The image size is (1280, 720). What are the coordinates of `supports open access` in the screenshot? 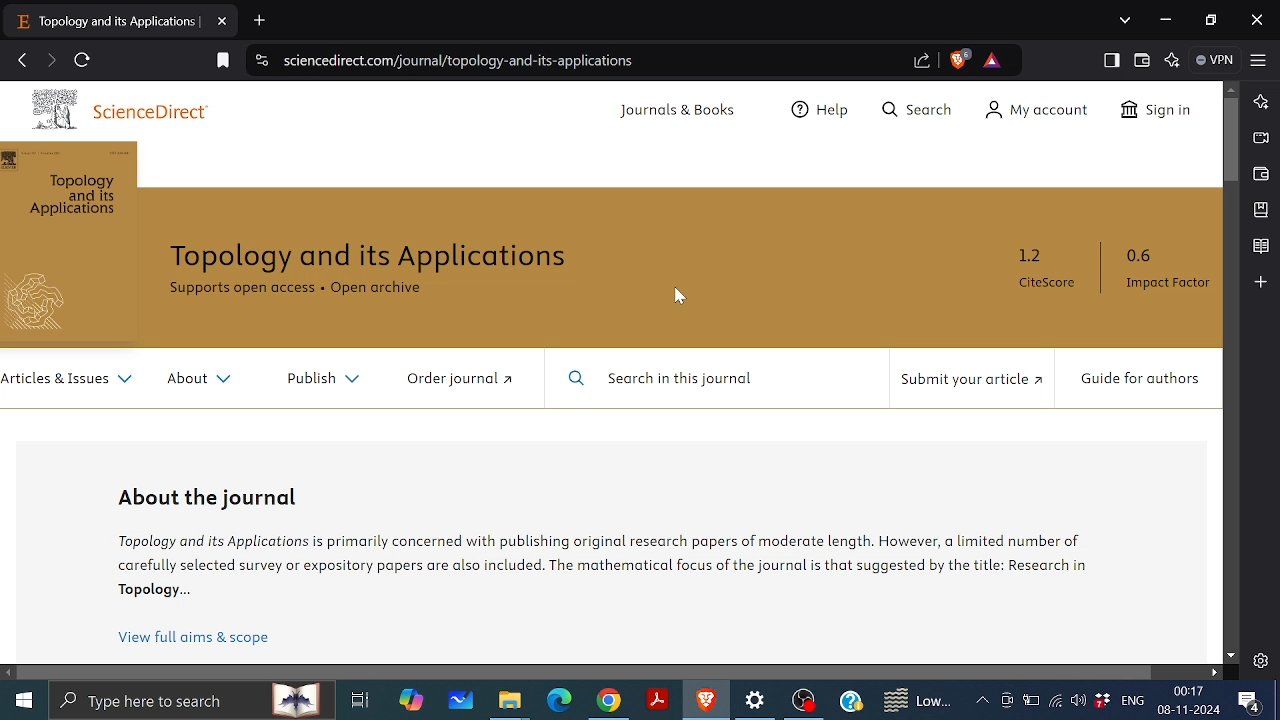 It's located at (243, 290).